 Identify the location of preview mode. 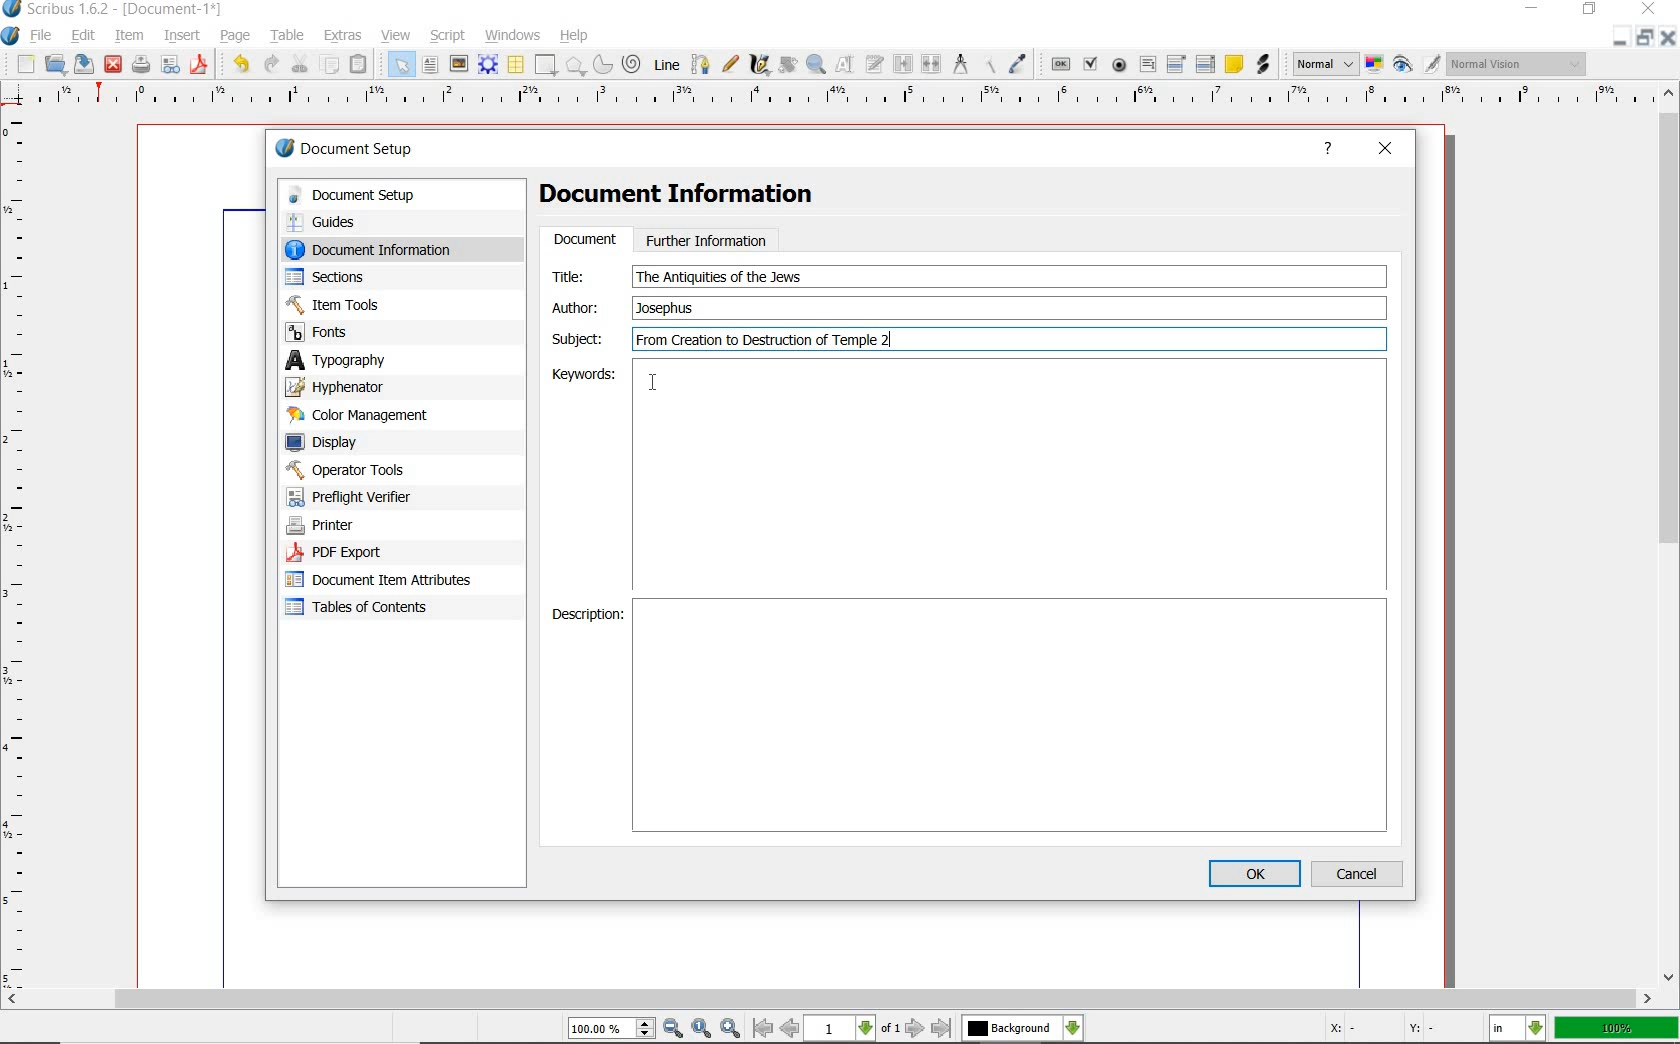
(1418, 65).